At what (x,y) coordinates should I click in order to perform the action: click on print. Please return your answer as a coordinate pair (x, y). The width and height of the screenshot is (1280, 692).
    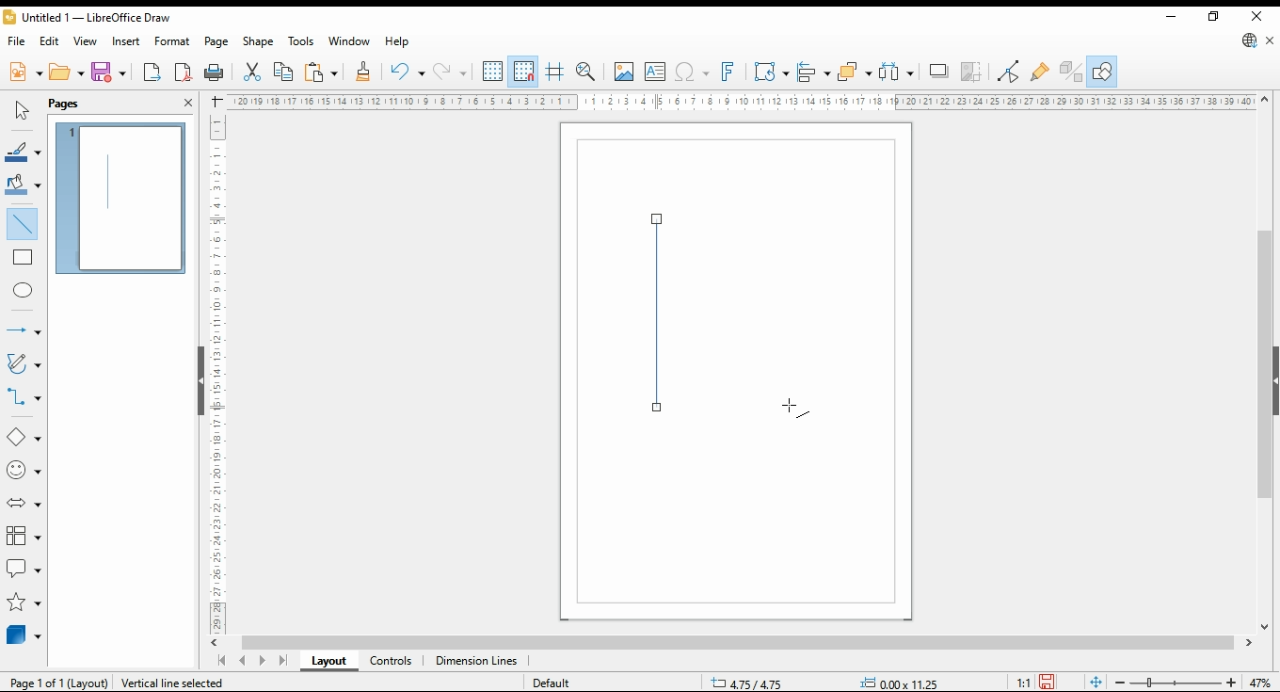
    Looking at the image, I should click on (214, 73).